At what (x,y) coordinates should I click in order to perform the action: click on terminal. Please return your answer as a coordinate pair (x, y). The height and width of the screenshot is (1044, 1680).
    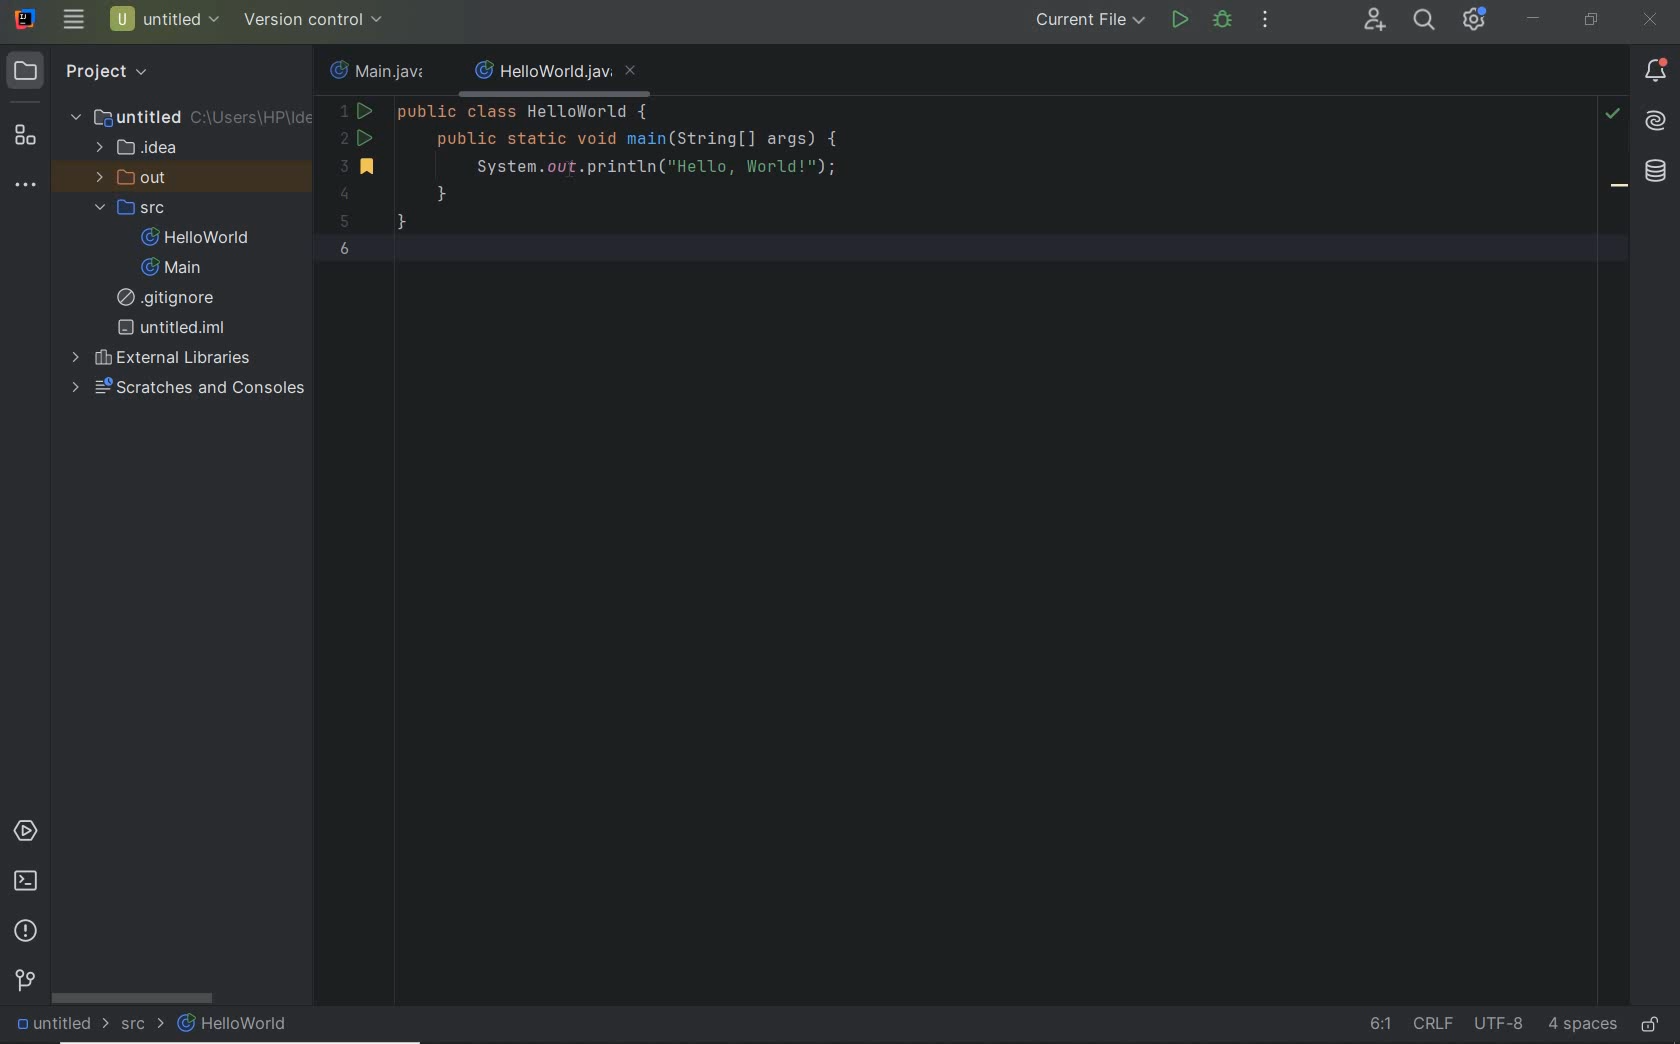
    Looking at the image, I should click on (26, 881).